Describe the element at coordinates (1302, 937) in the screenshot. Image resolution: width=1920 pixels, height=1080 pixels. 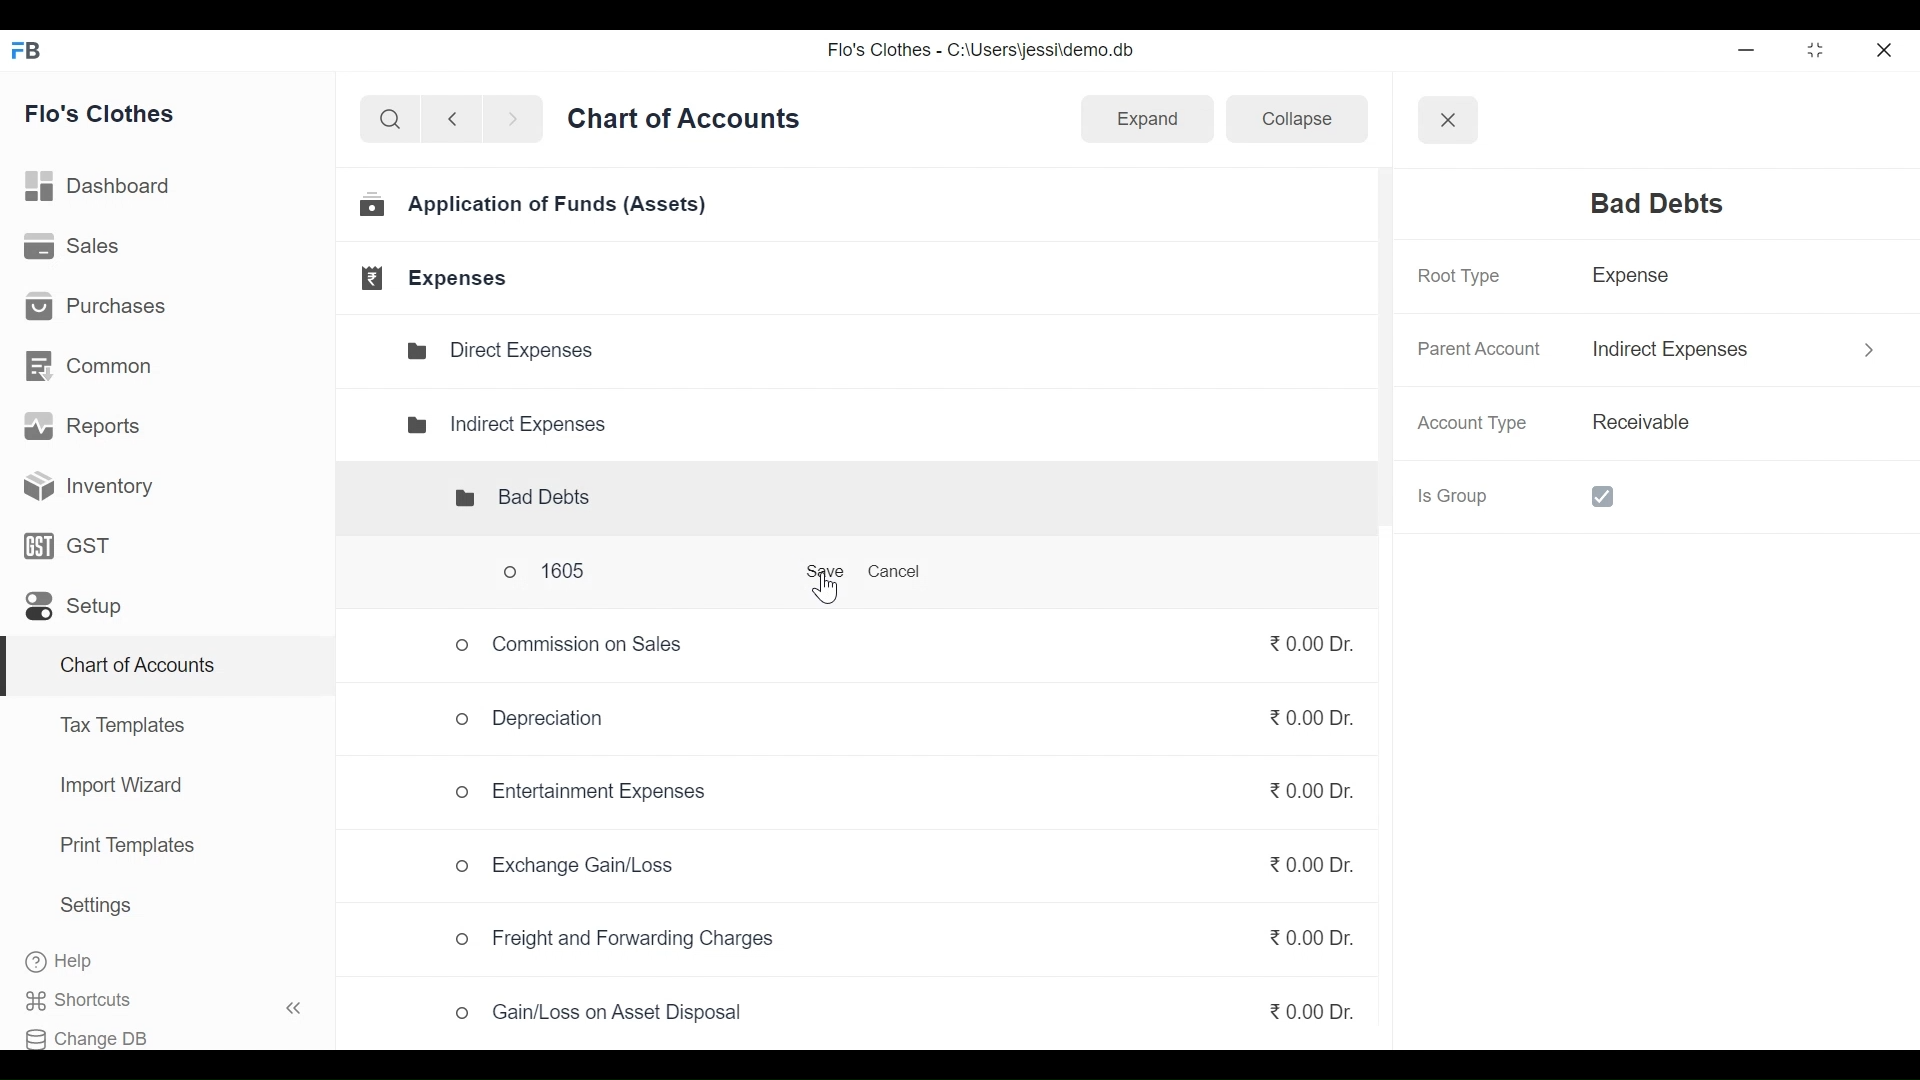
I see `₹0.00 Dr.` at that location.